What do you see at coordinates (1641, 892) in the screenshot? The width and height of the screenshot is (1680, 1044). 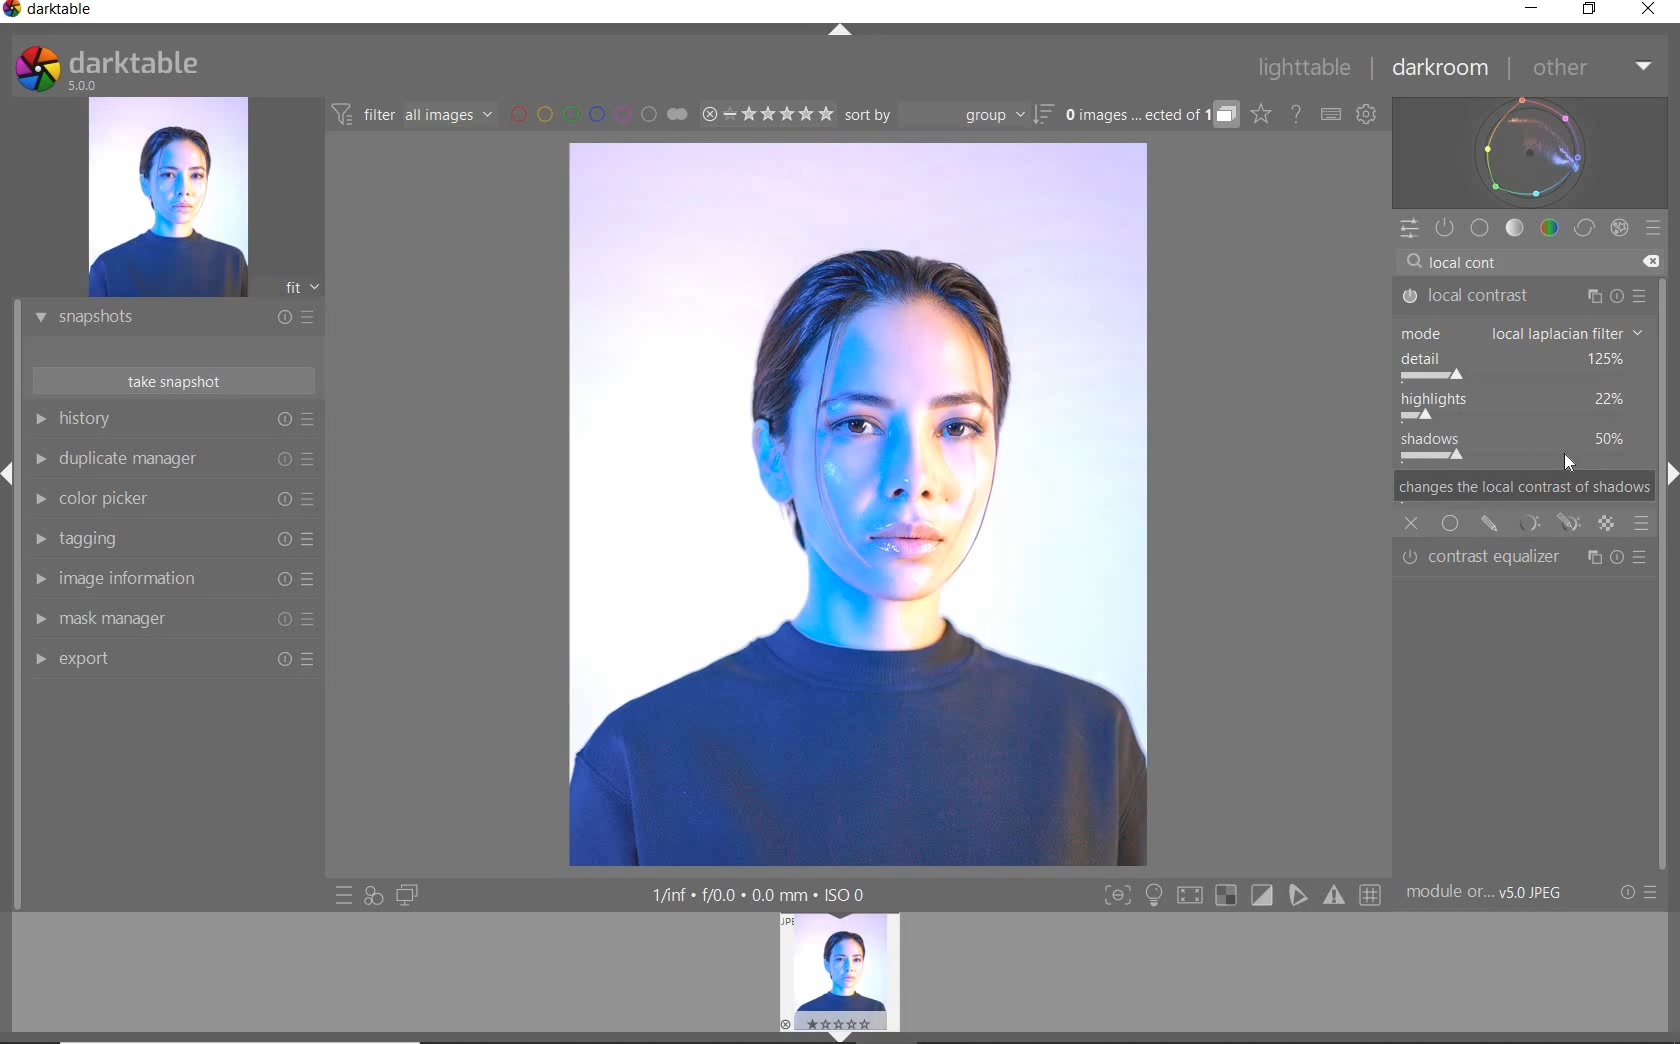 I see `RESET OR PRESETS & PREFERENCES` at bounding box center [1641, 892].